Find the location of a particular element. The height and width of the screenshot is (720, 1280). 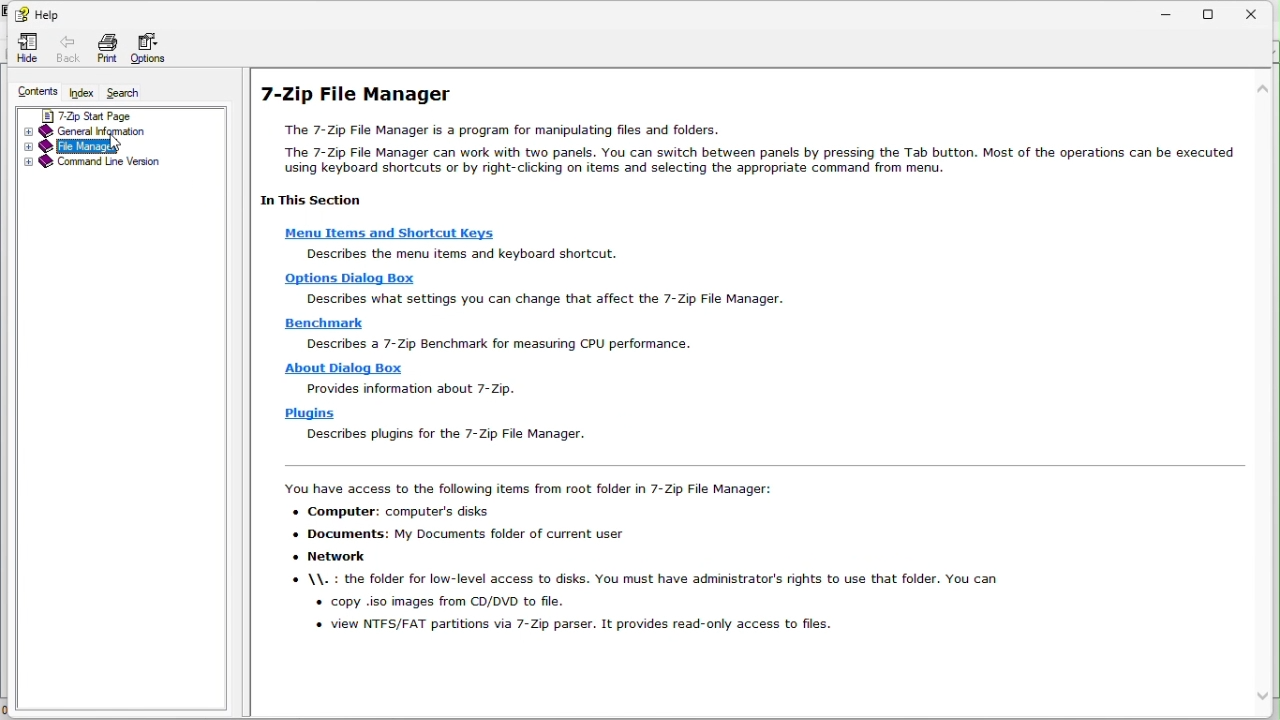

7-Zip File Manager
The 7-Zip File Manager is a program for manipulating files and folders.
“The 7-Zip File Manager can work with two panels. You can switch between panels by pressing the Tab button. Most of the operations can be executed
using keyboard shortcuts or by right-clicking on items and selecting the appropriate command from menu. is located at coordinates (743, 140).